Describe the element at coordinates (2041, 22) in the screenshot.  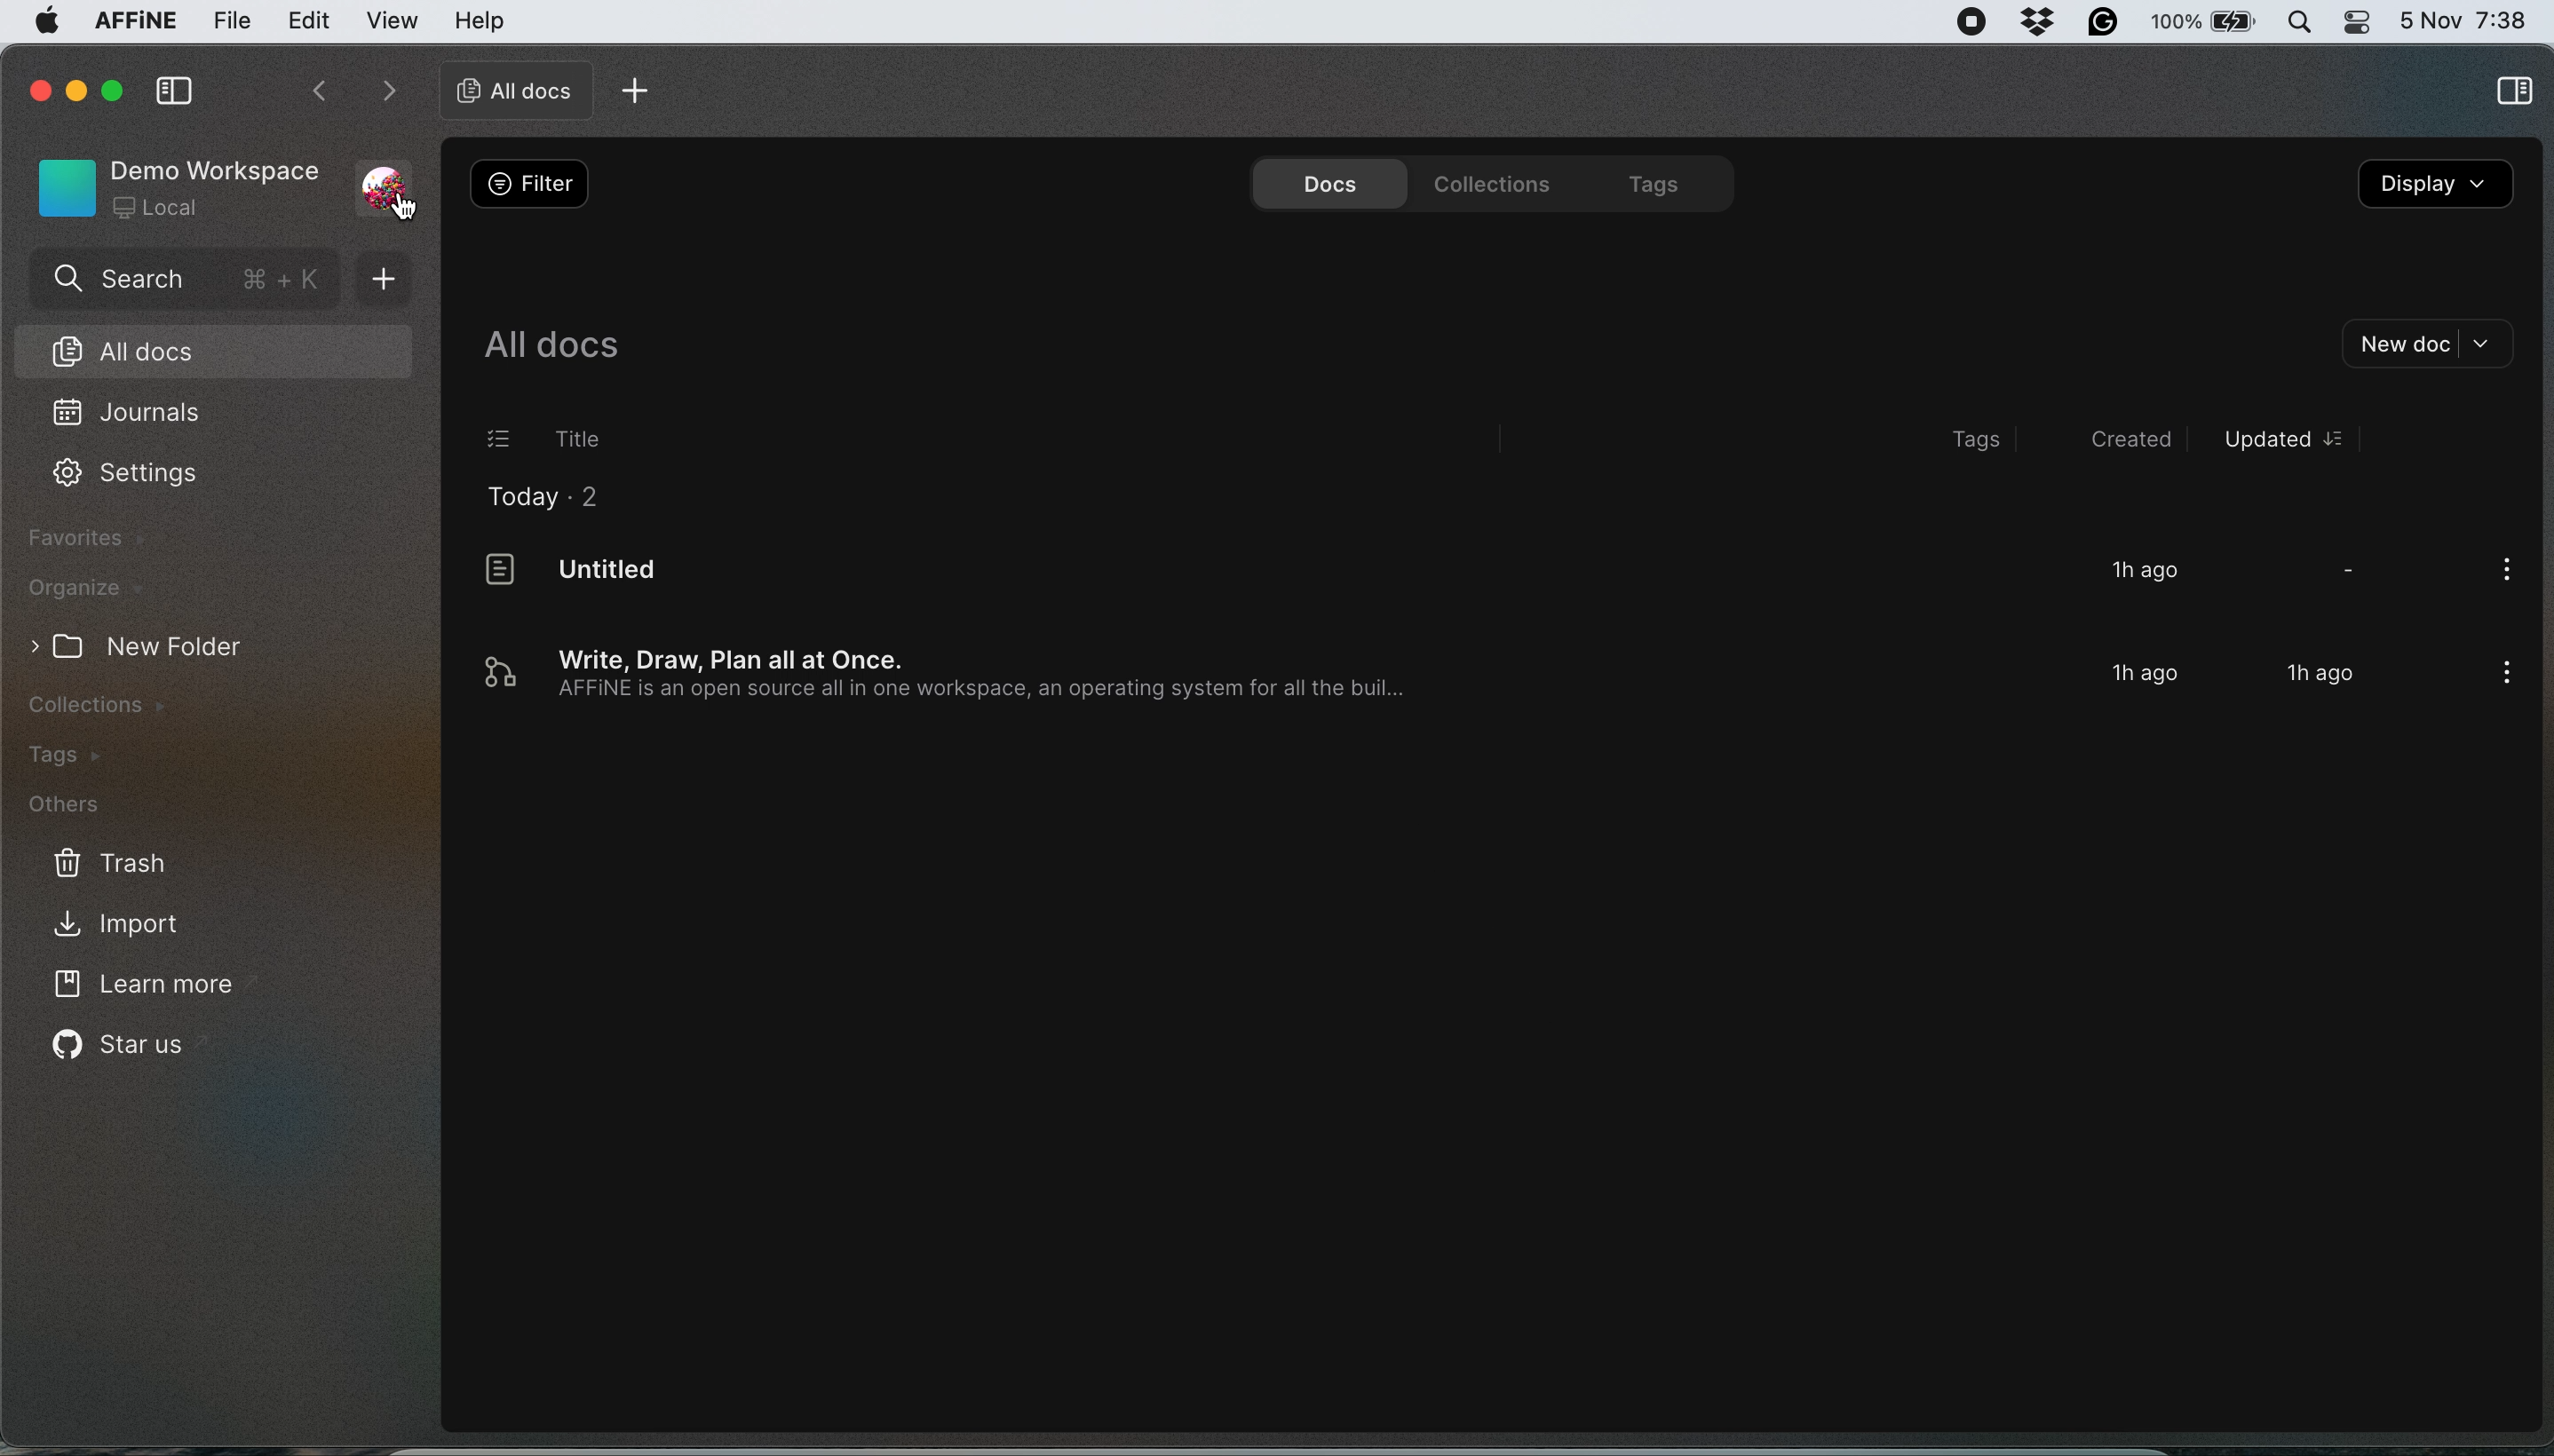
I see `dropbox` at that location.